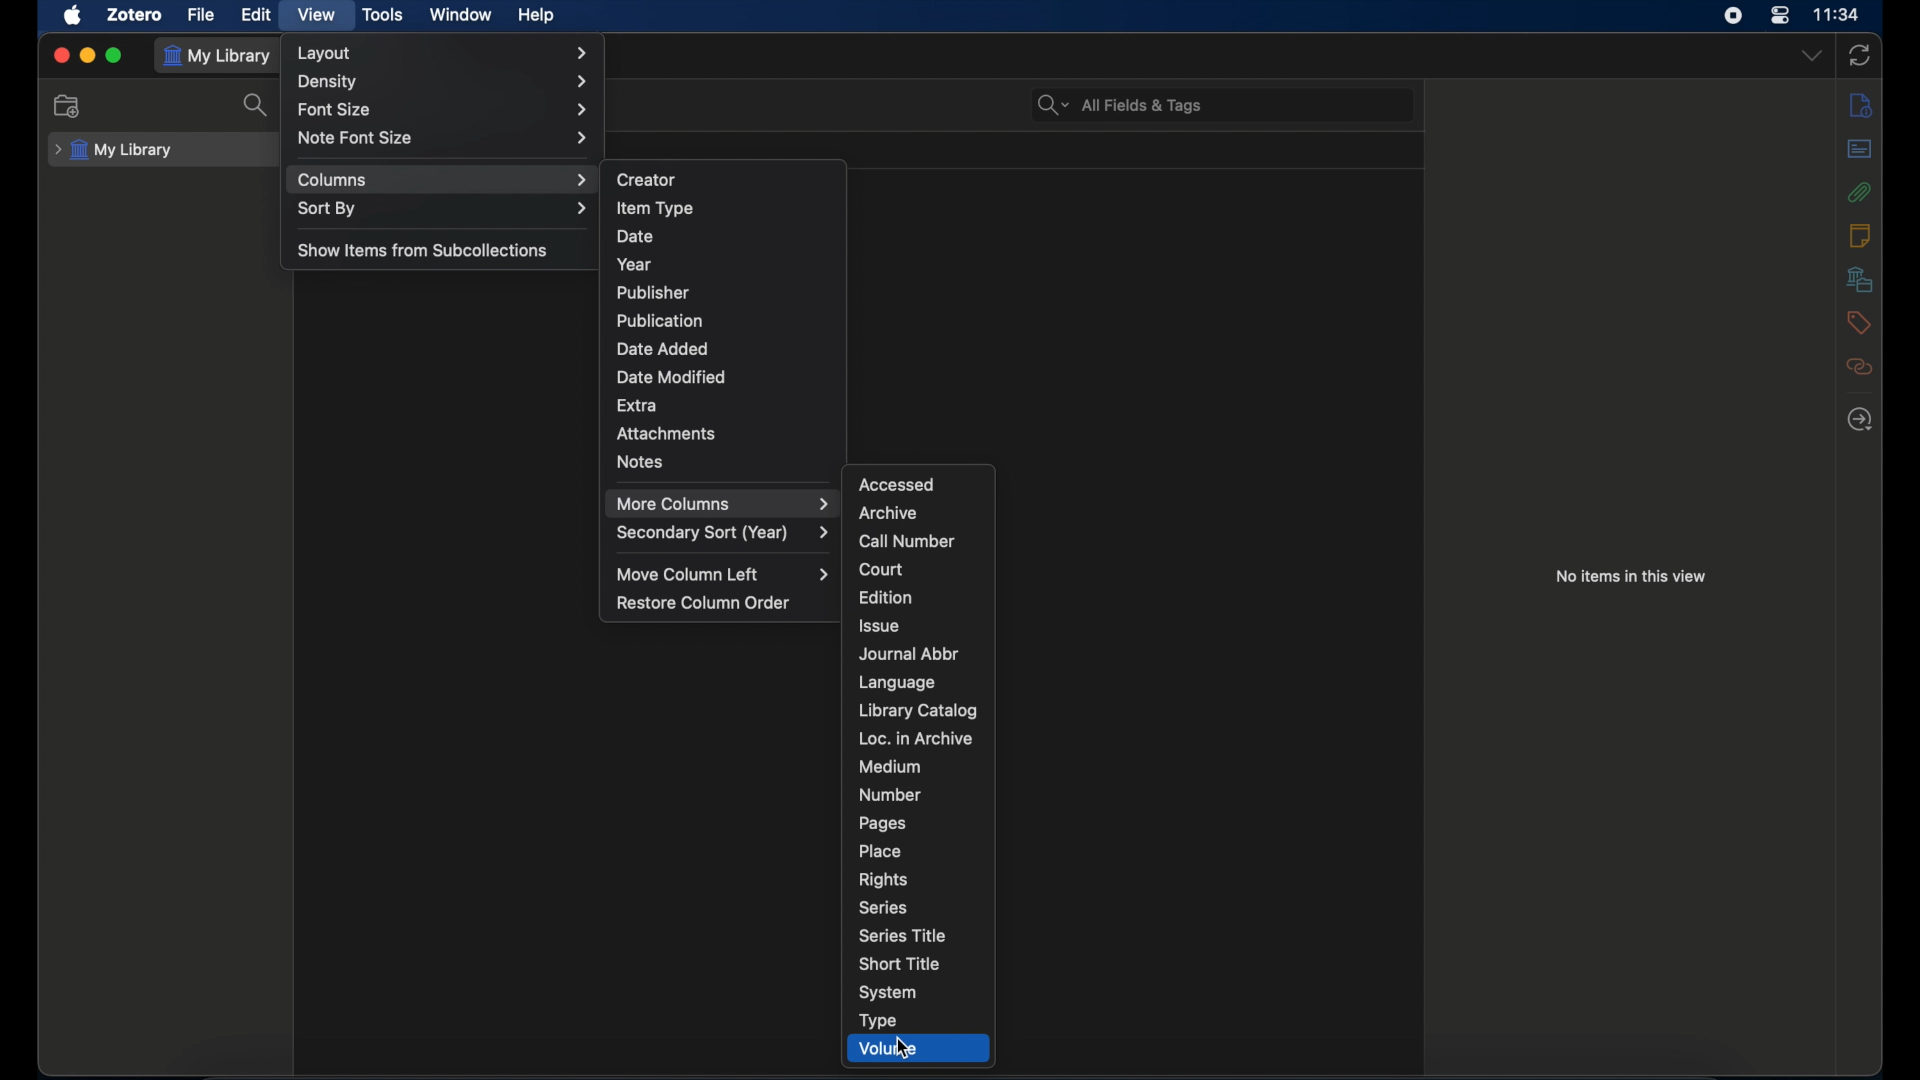  What do you see at coordinates (888, 1049) in the screenshot?
I see `volume` at bounding box center [888, 1049].